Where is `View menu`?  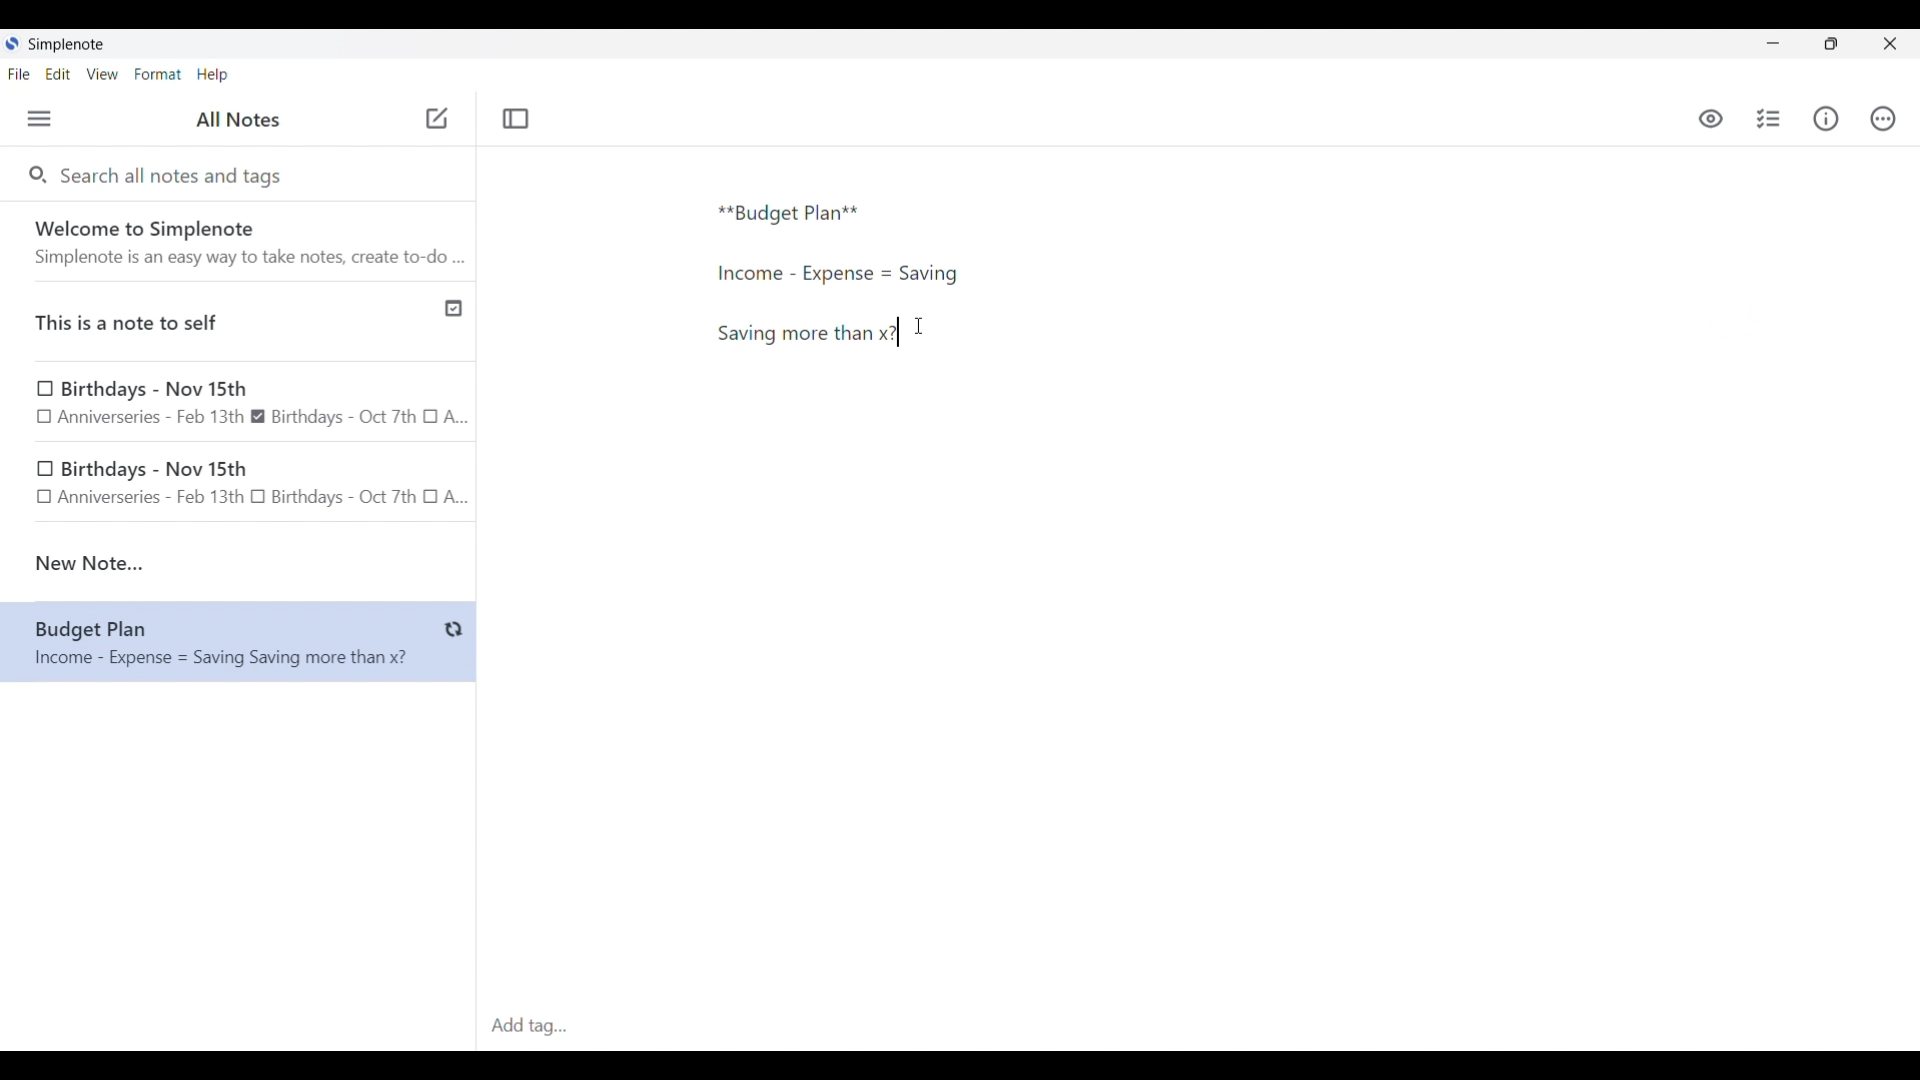 View menu is located at coordinates (103, 73).